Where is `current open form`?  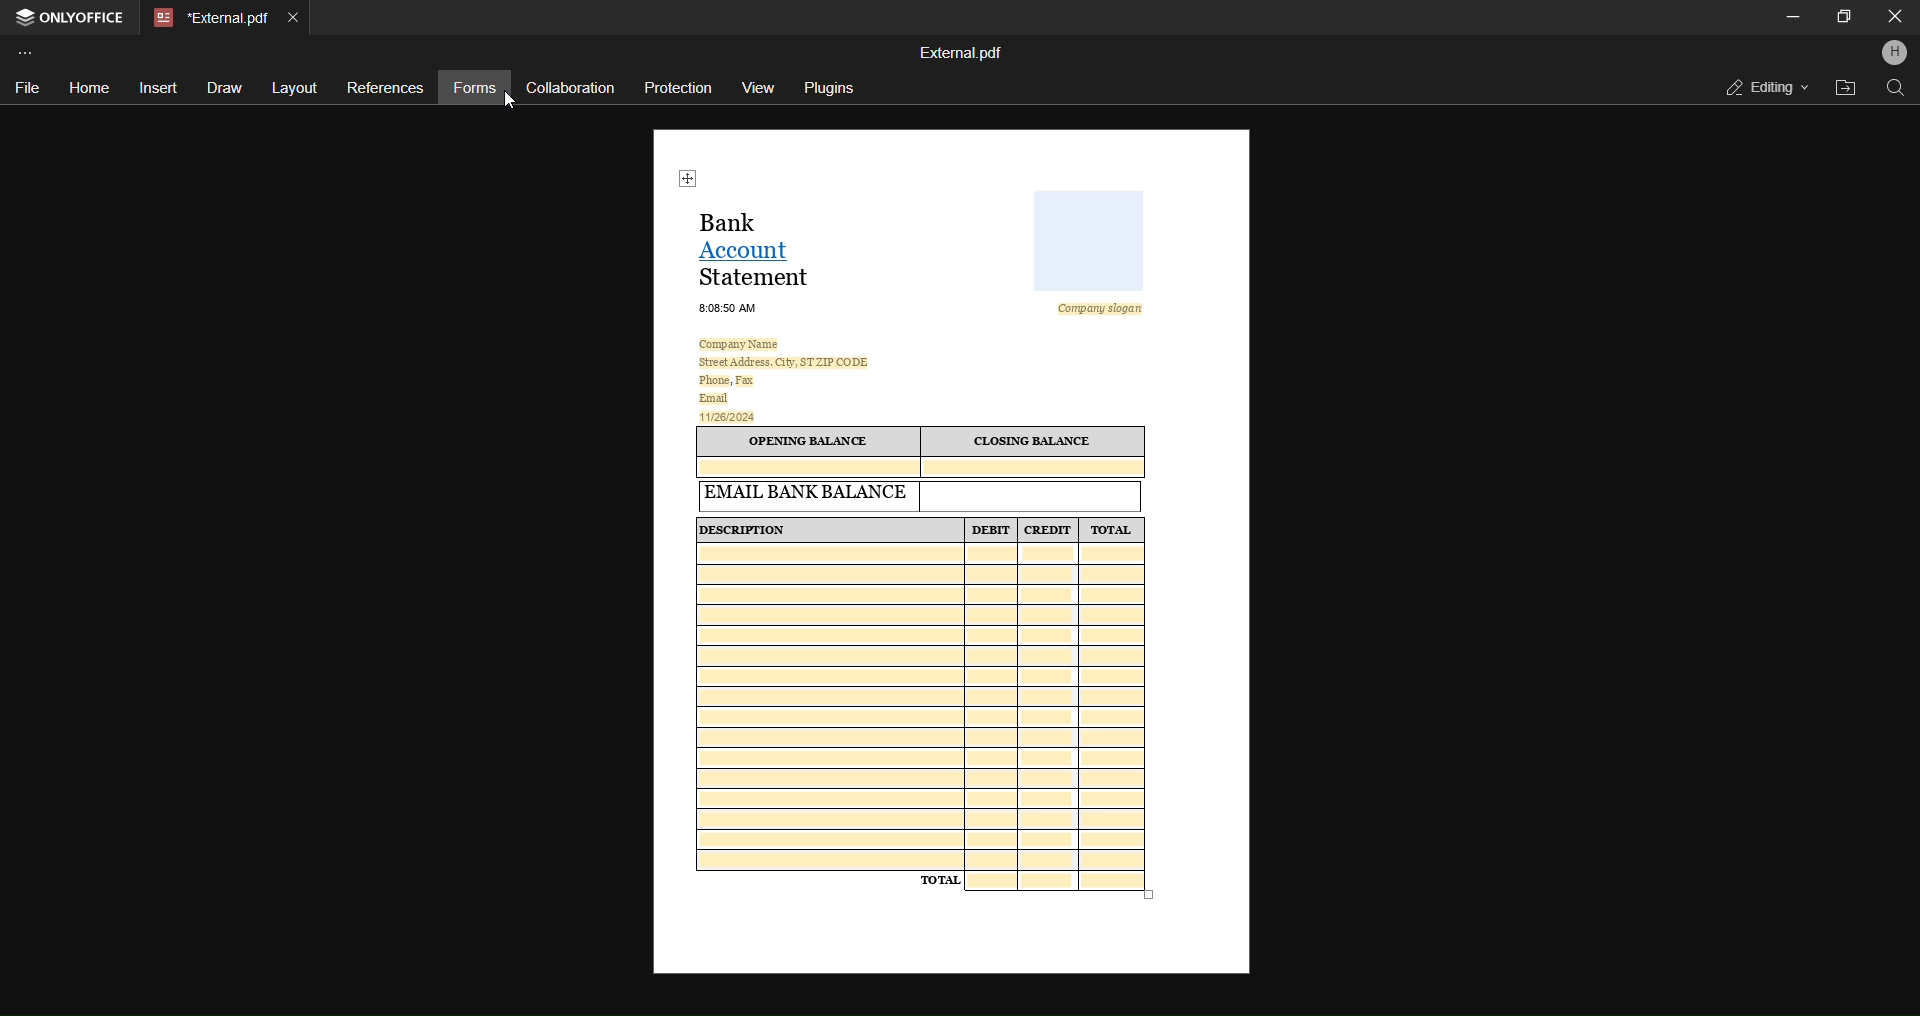 current open form is located at coordinates (947, 552).